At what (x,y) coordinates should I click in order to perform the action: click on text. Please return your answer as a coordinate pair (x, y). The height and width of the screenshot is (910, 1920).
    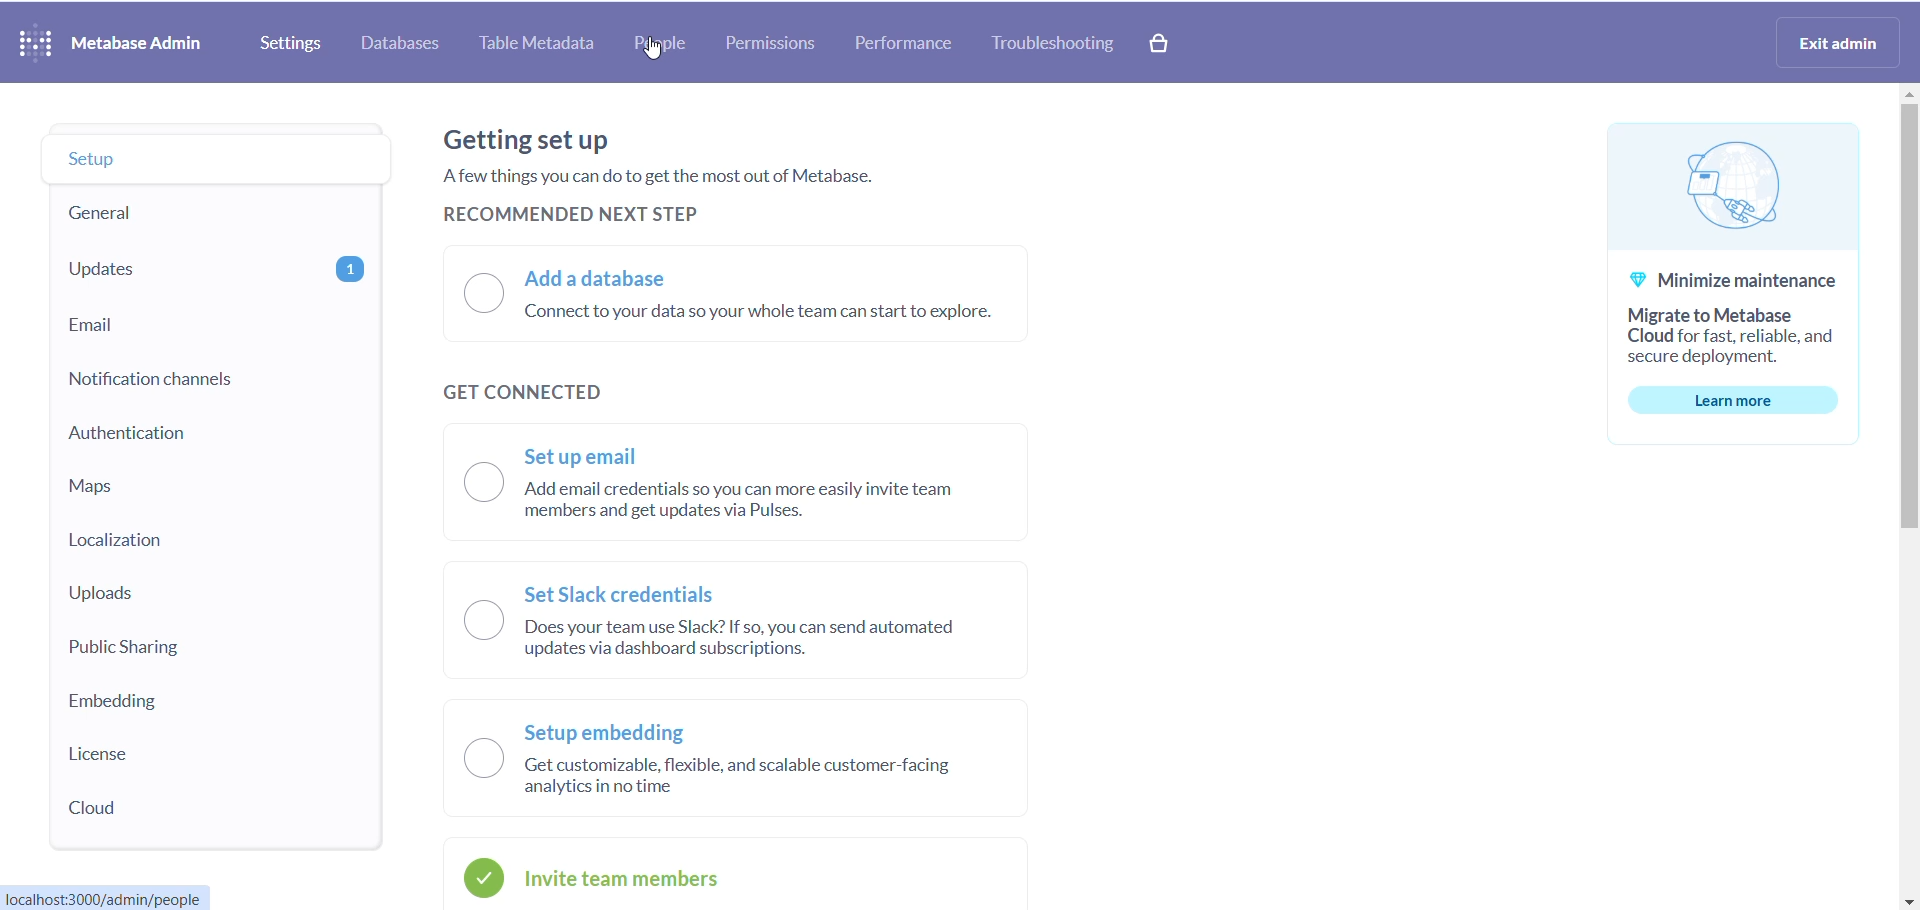
    Looking at the image, I should click on (694, 183).